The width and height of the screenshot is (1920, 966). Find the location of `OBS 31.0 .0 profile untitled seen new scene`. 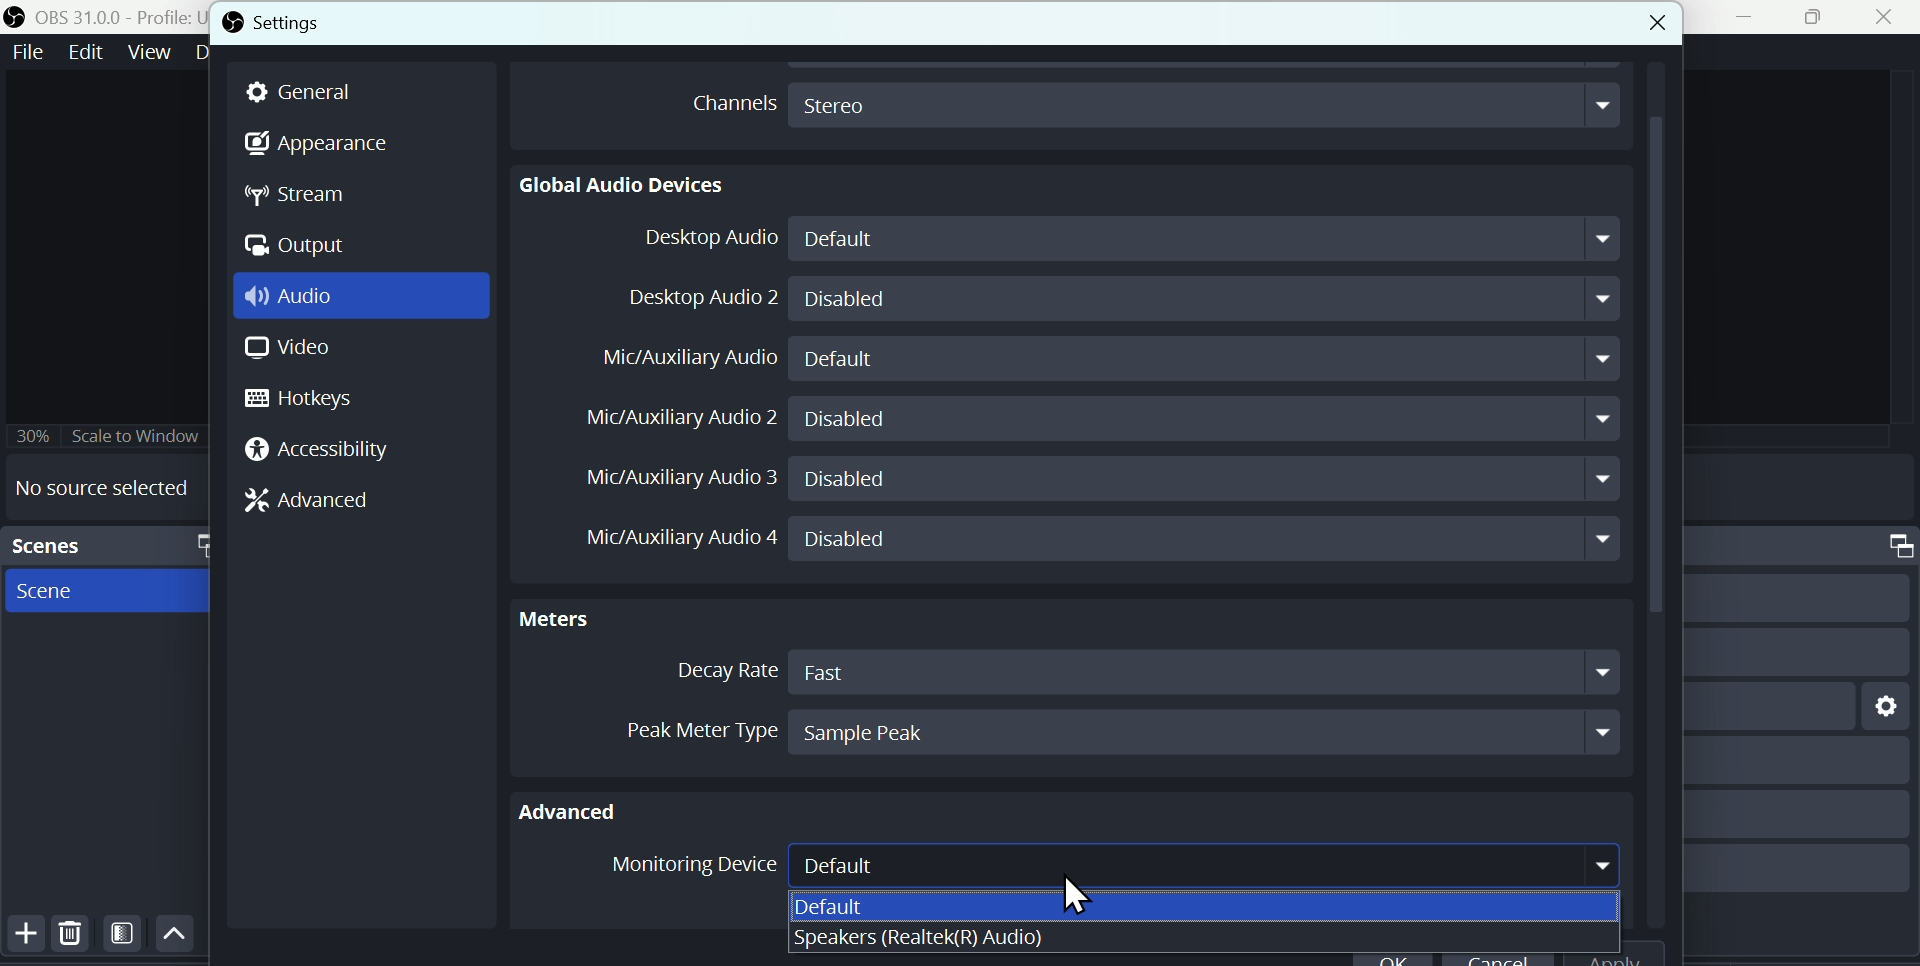

OBS 31.0 .0 profile untitled seen new scene is located at coordinates (118, 16).